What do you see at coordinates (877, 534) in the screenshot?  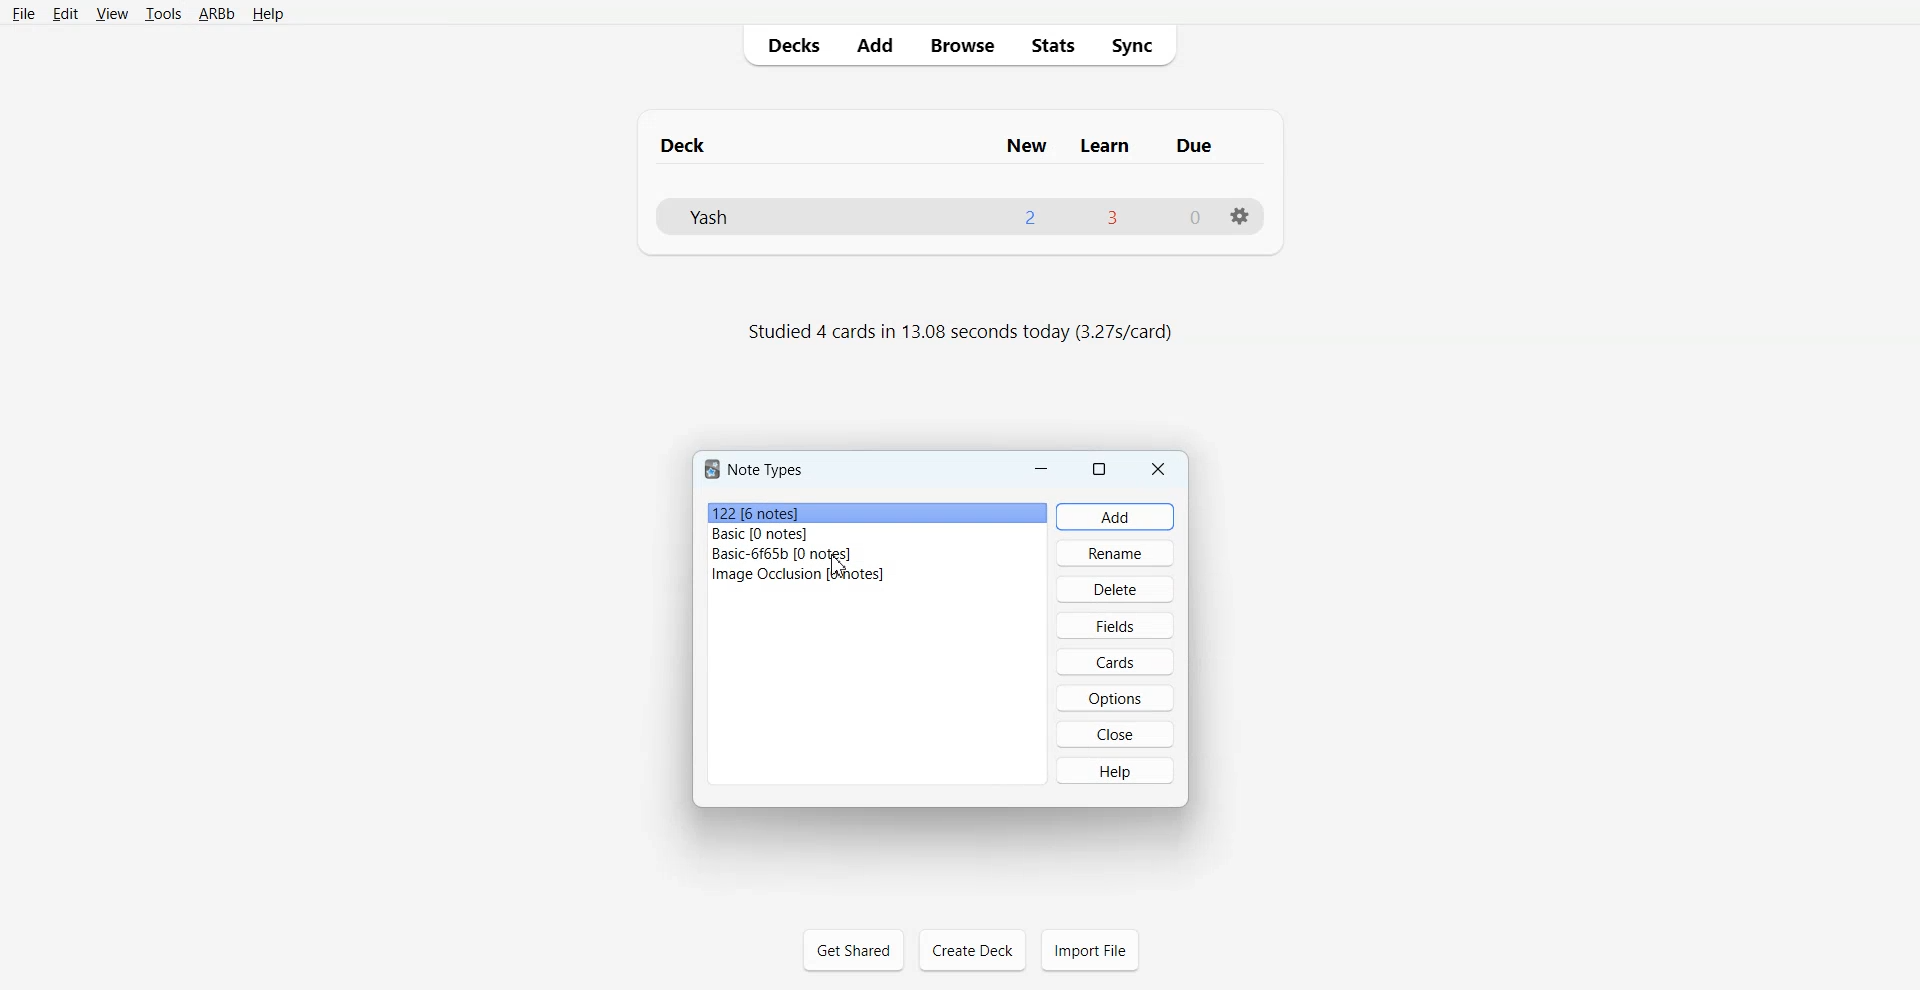 I see `Basic` at bounding box center [877, 534].